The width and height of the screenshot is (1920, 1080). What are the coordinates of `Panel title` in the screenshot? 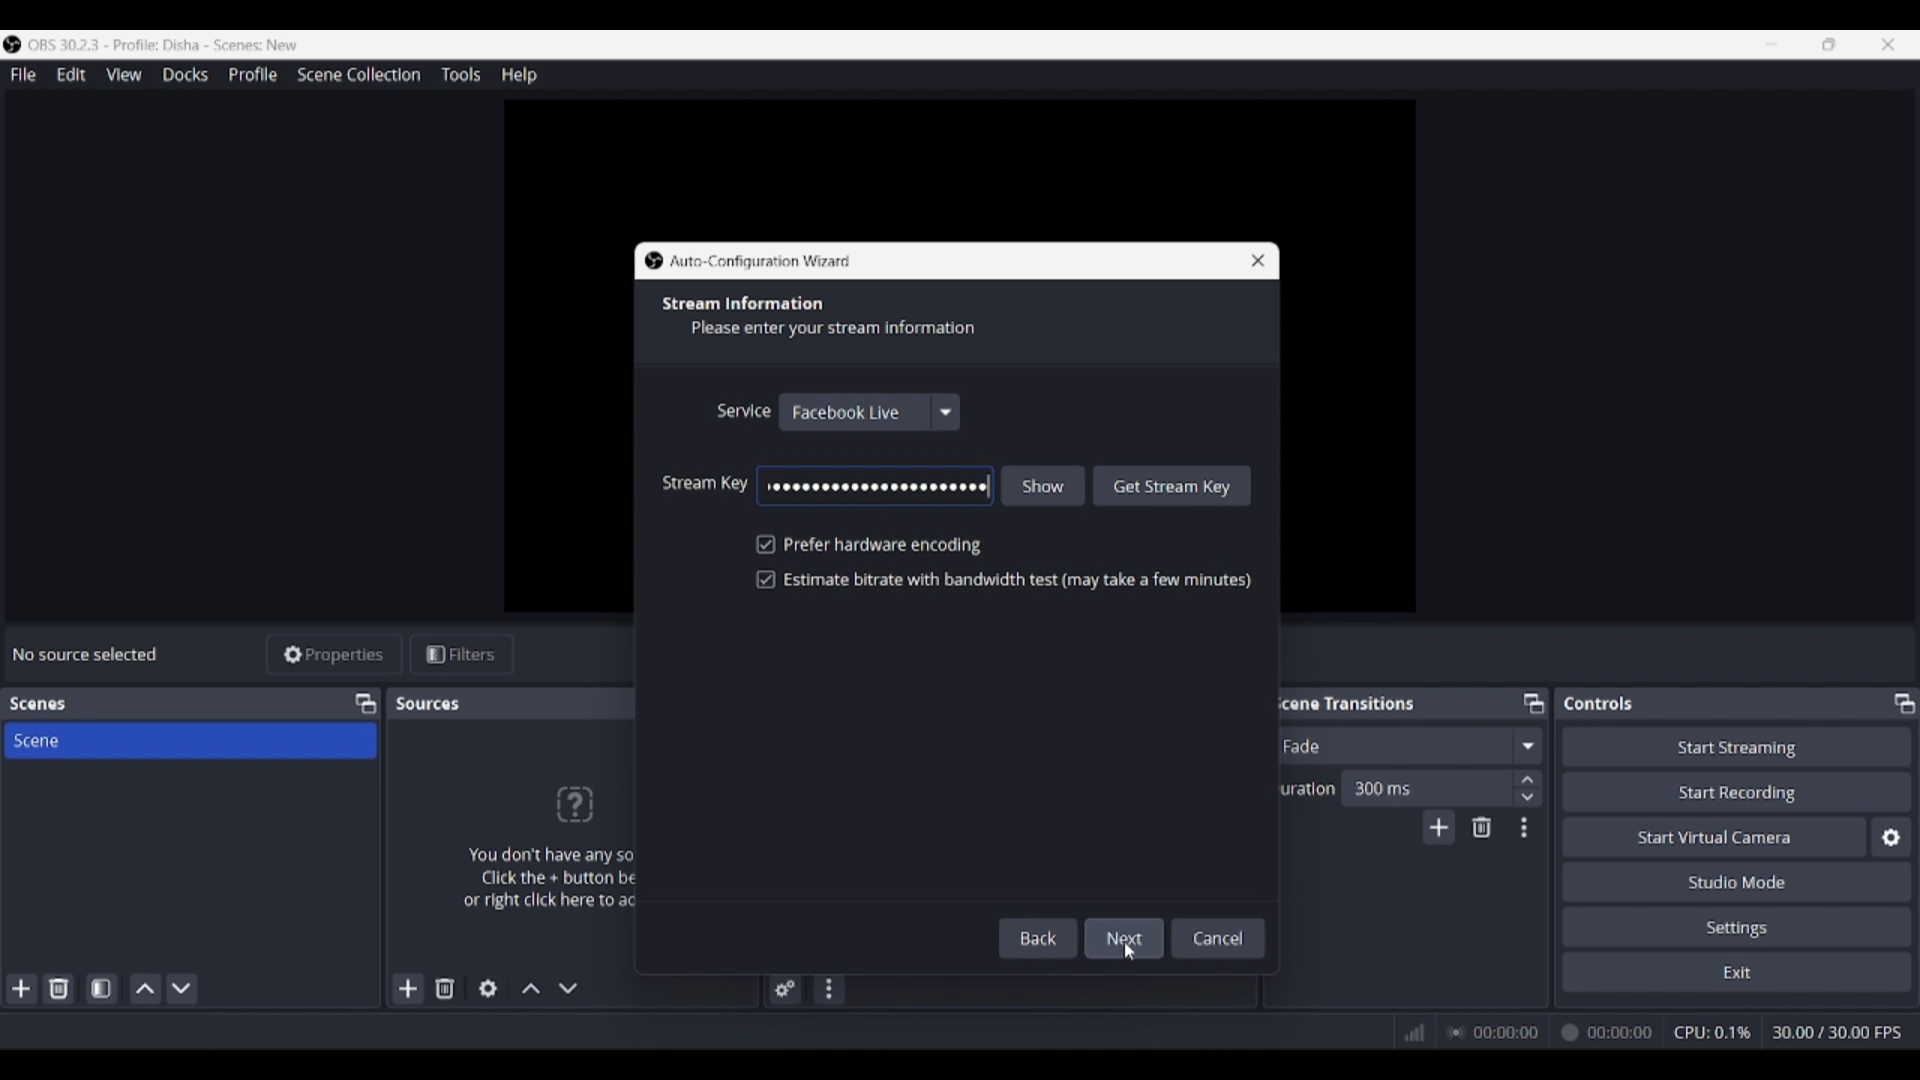 It's located at (1344, 702).